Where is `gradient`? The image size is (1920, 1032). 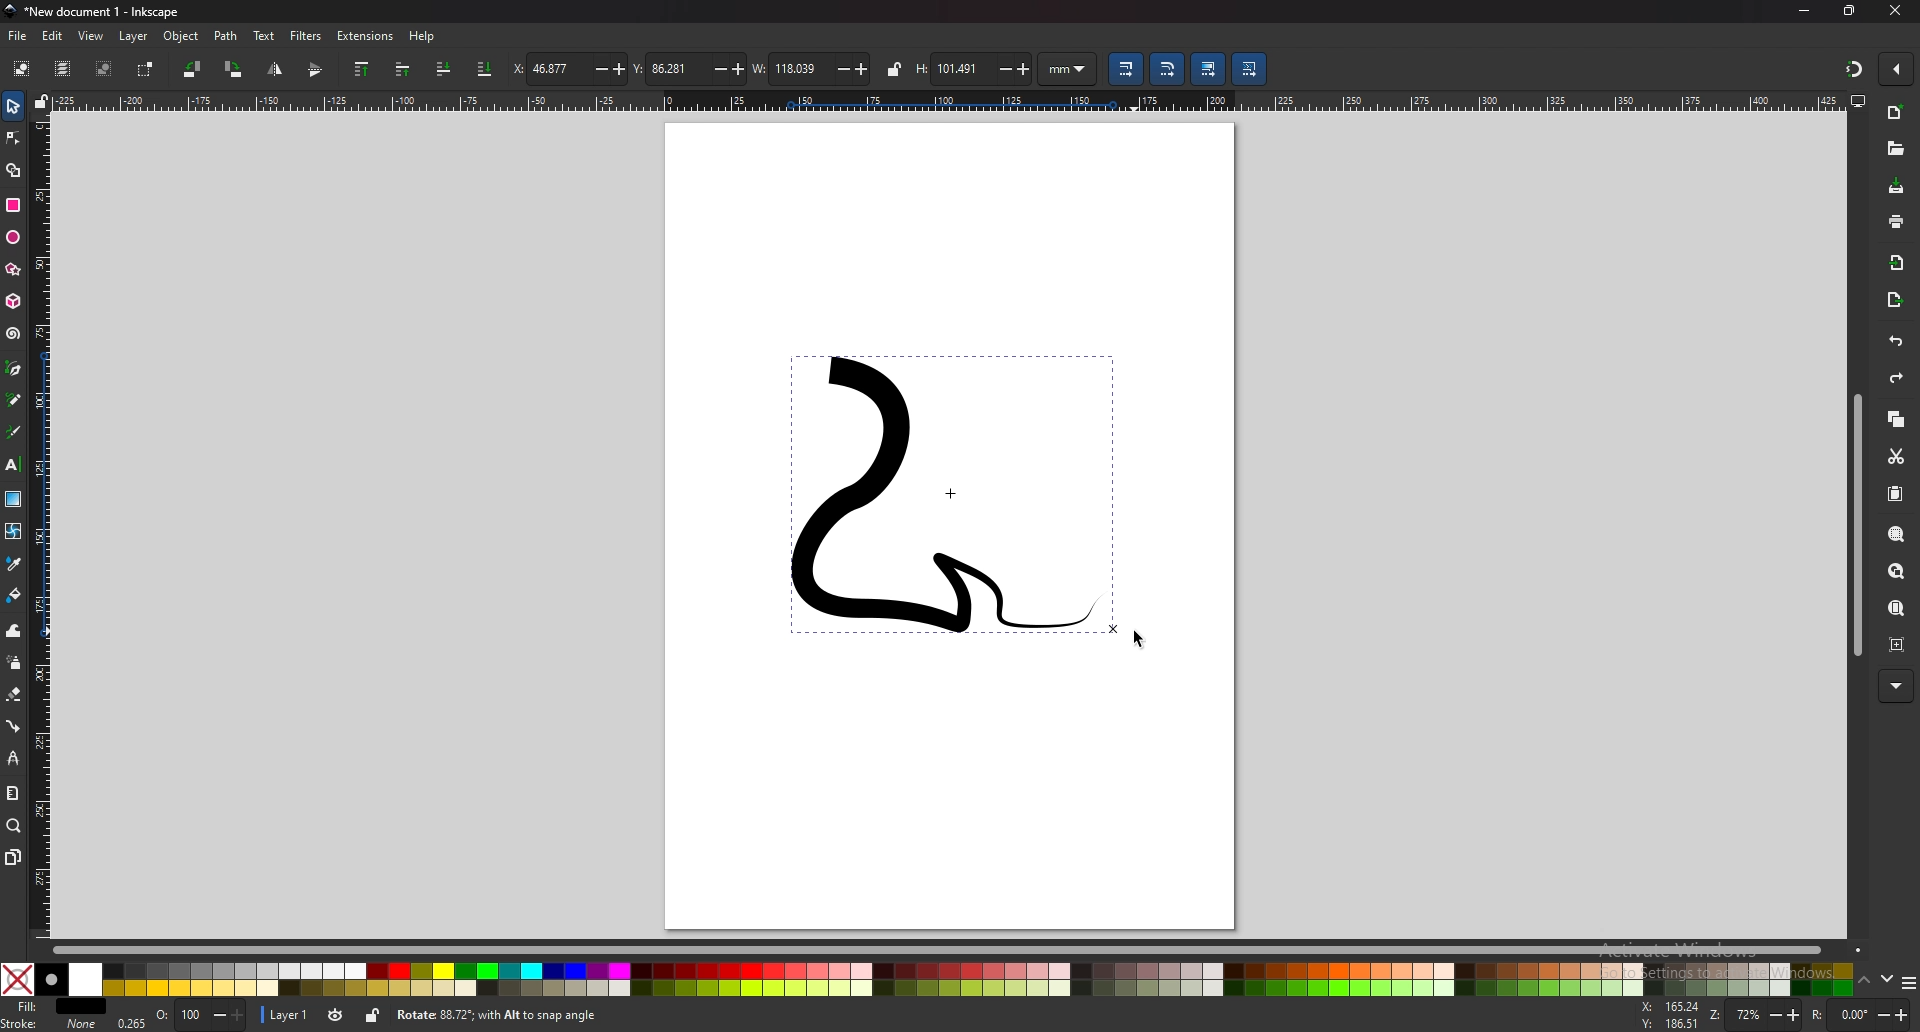 gradient is located at coordinates (14, 498).